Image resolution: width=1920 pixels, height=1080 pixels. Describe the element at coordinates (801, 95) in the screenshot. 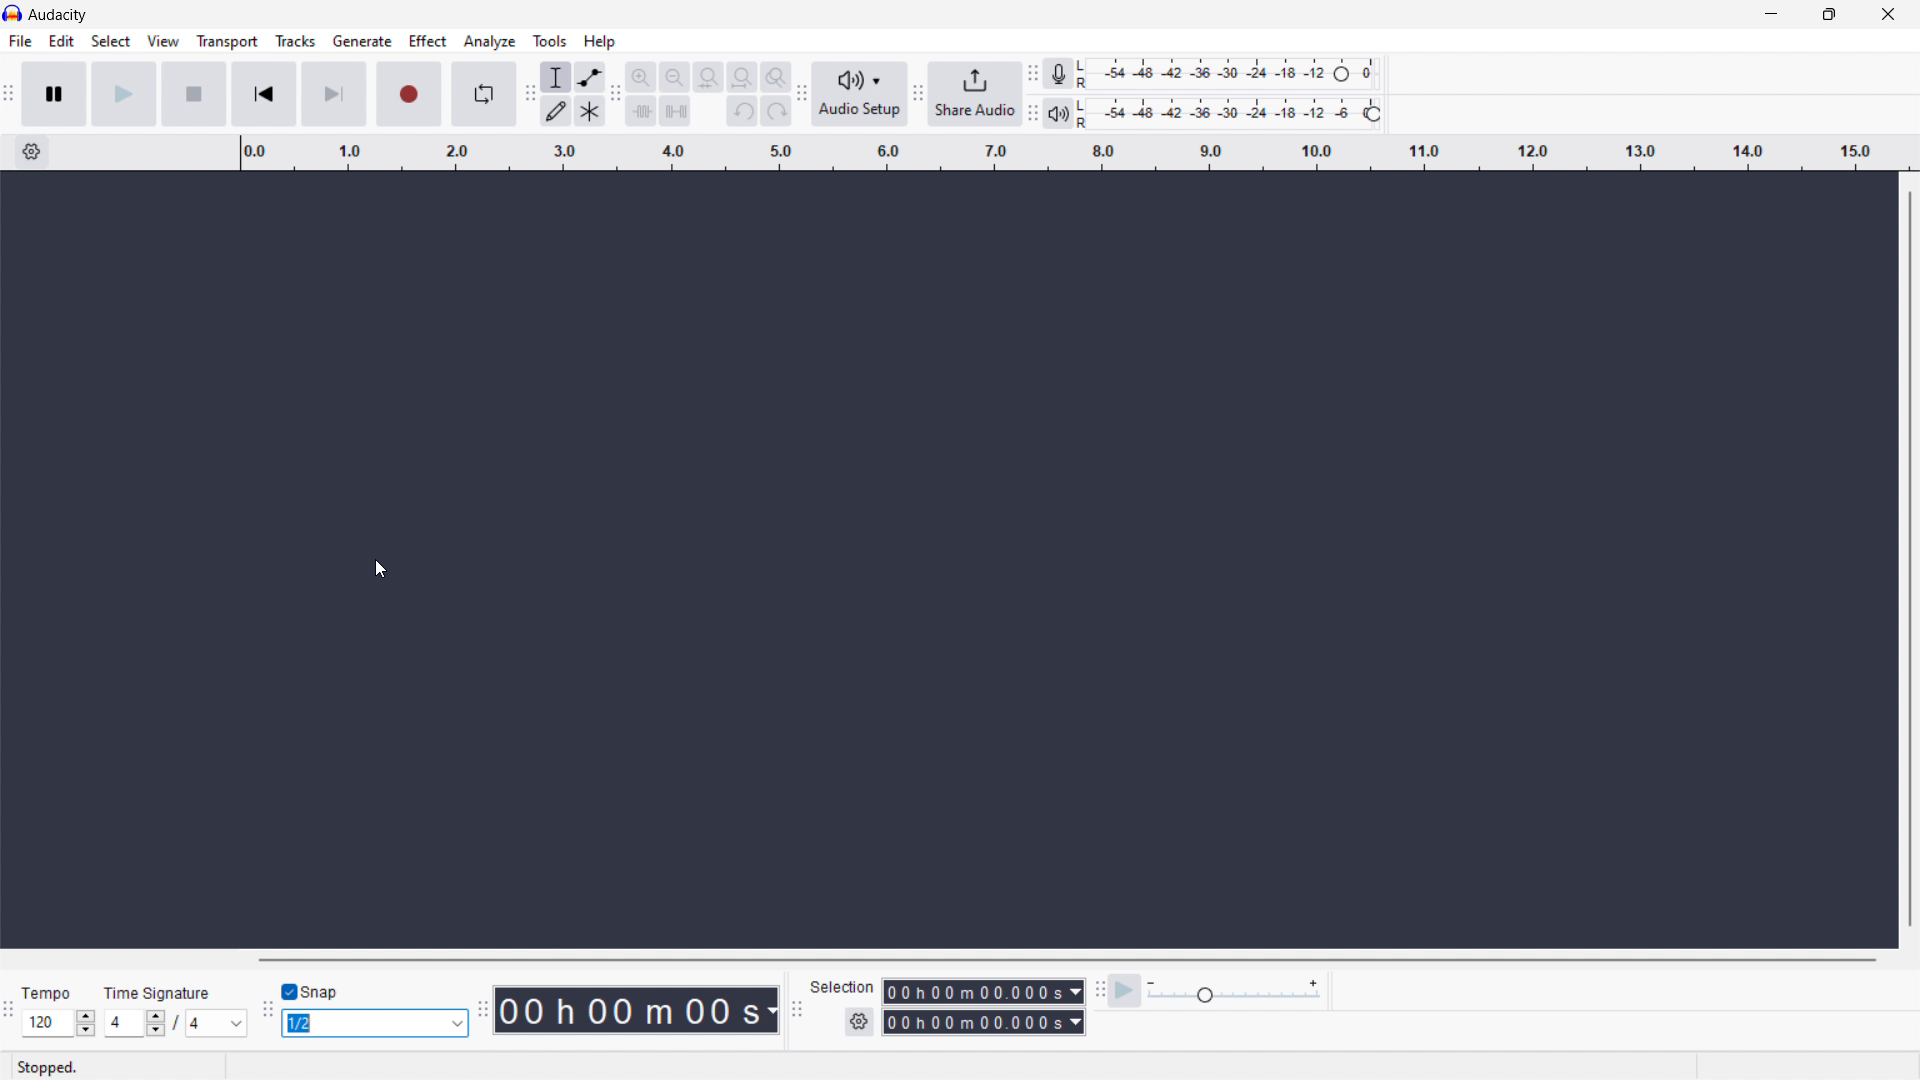

I see `audio setup toolbar` at that location.